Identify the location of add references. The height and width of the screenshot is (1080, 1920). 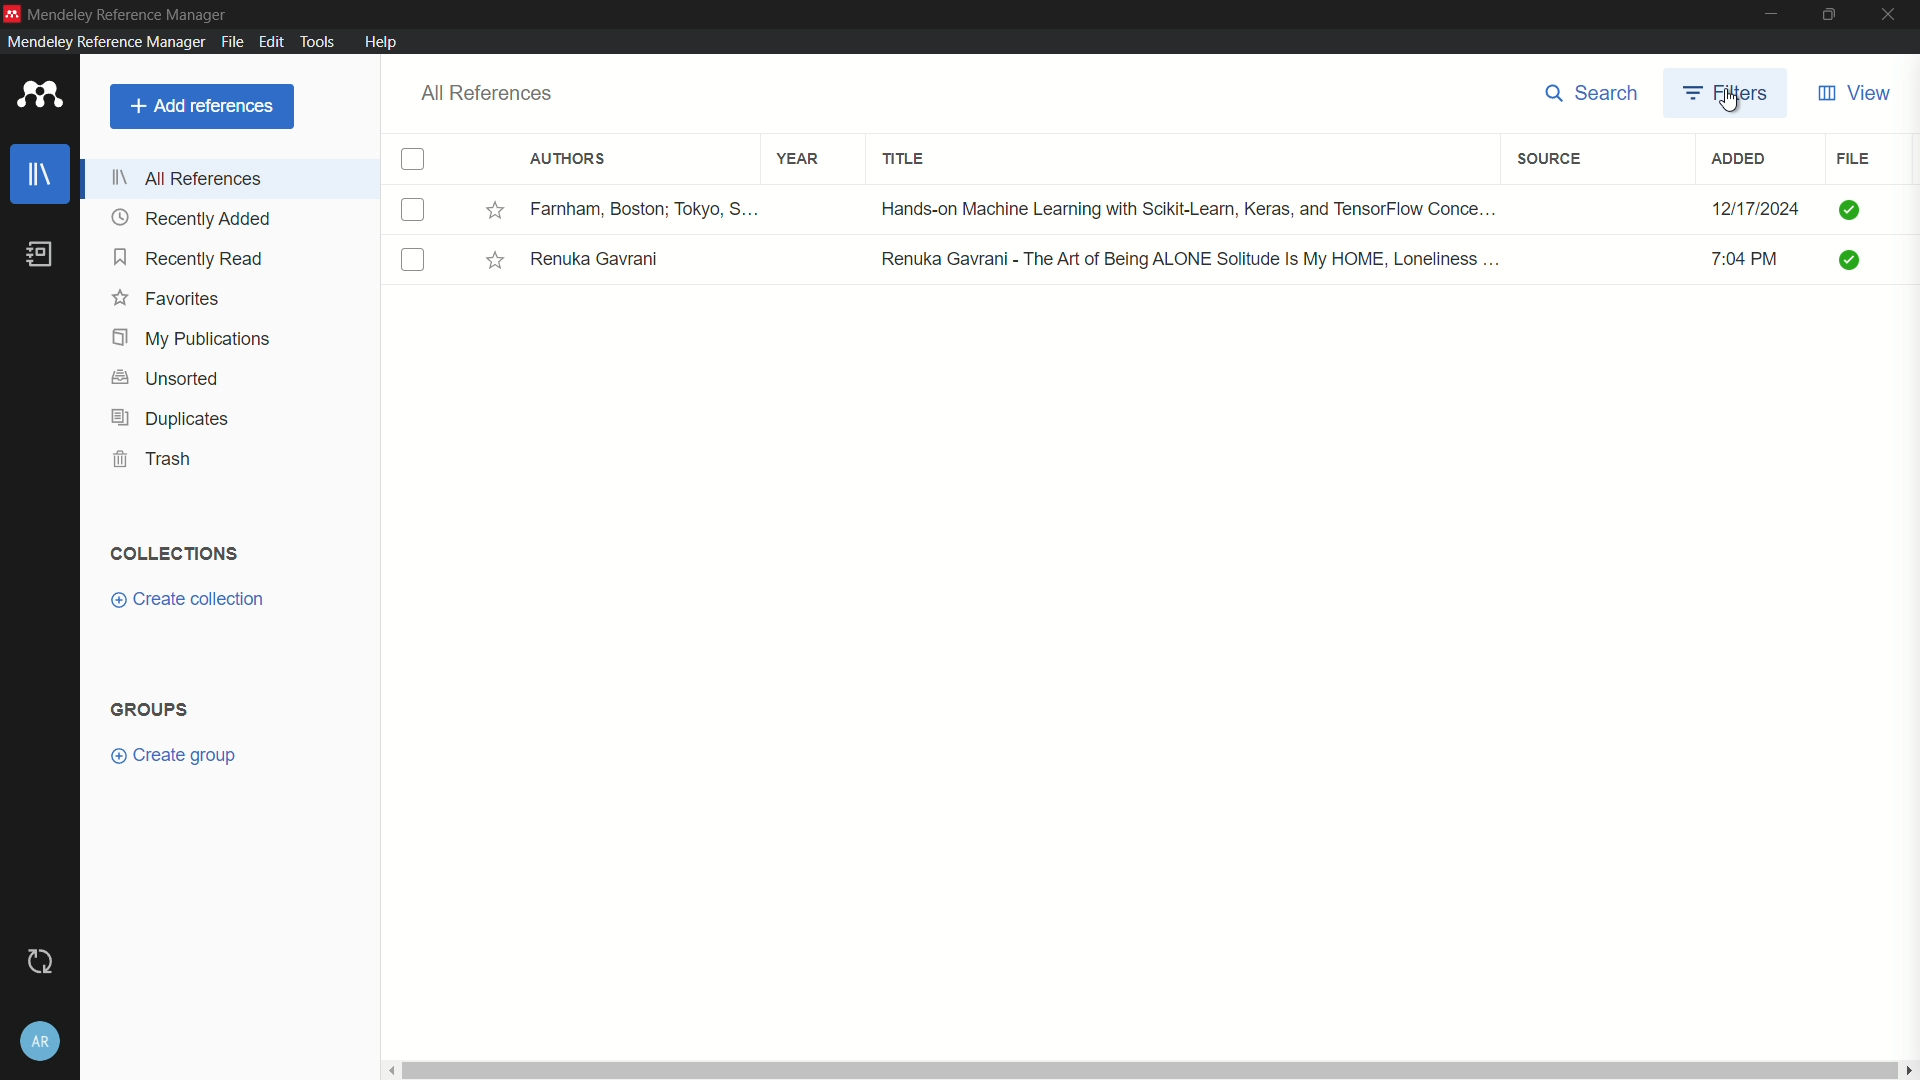
(203, 106).